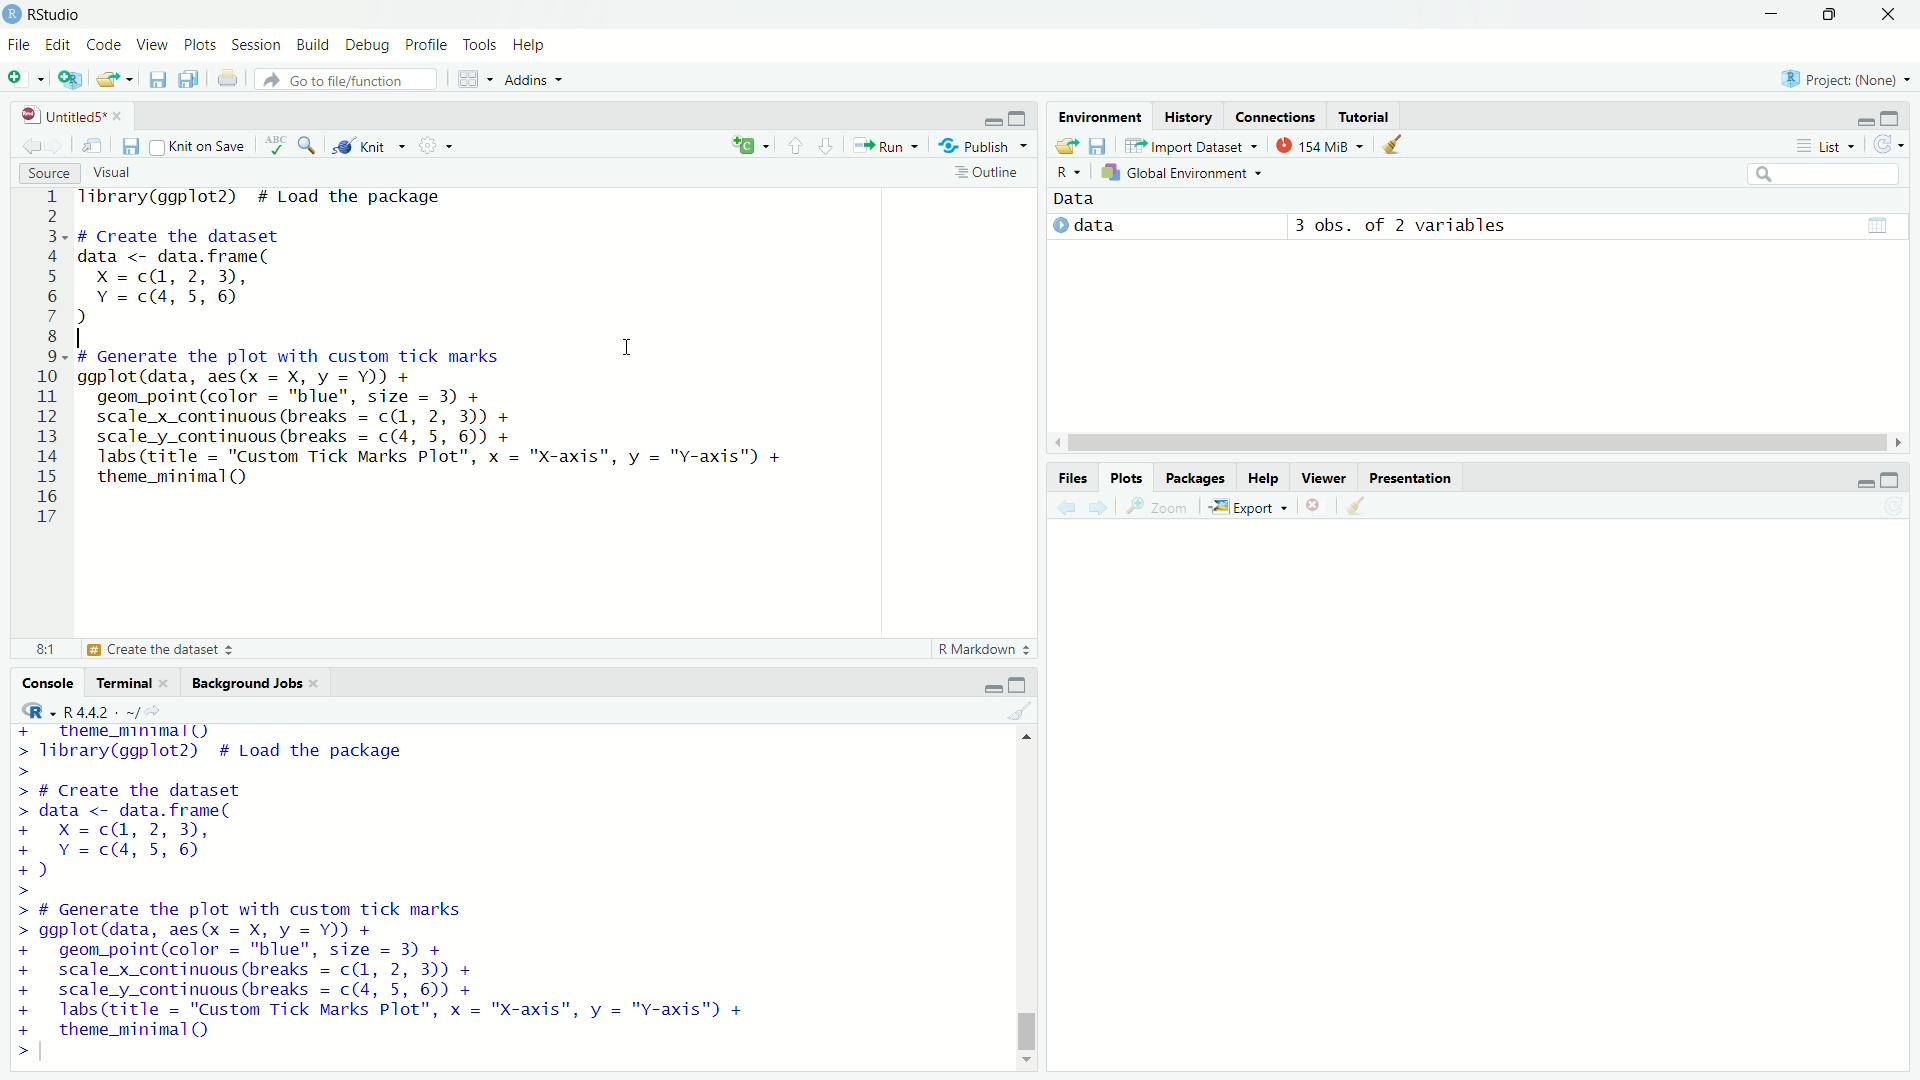 The height and width of the screenshot is (1080, 1920). I want to click on clear all plots, so click(1356, 507).